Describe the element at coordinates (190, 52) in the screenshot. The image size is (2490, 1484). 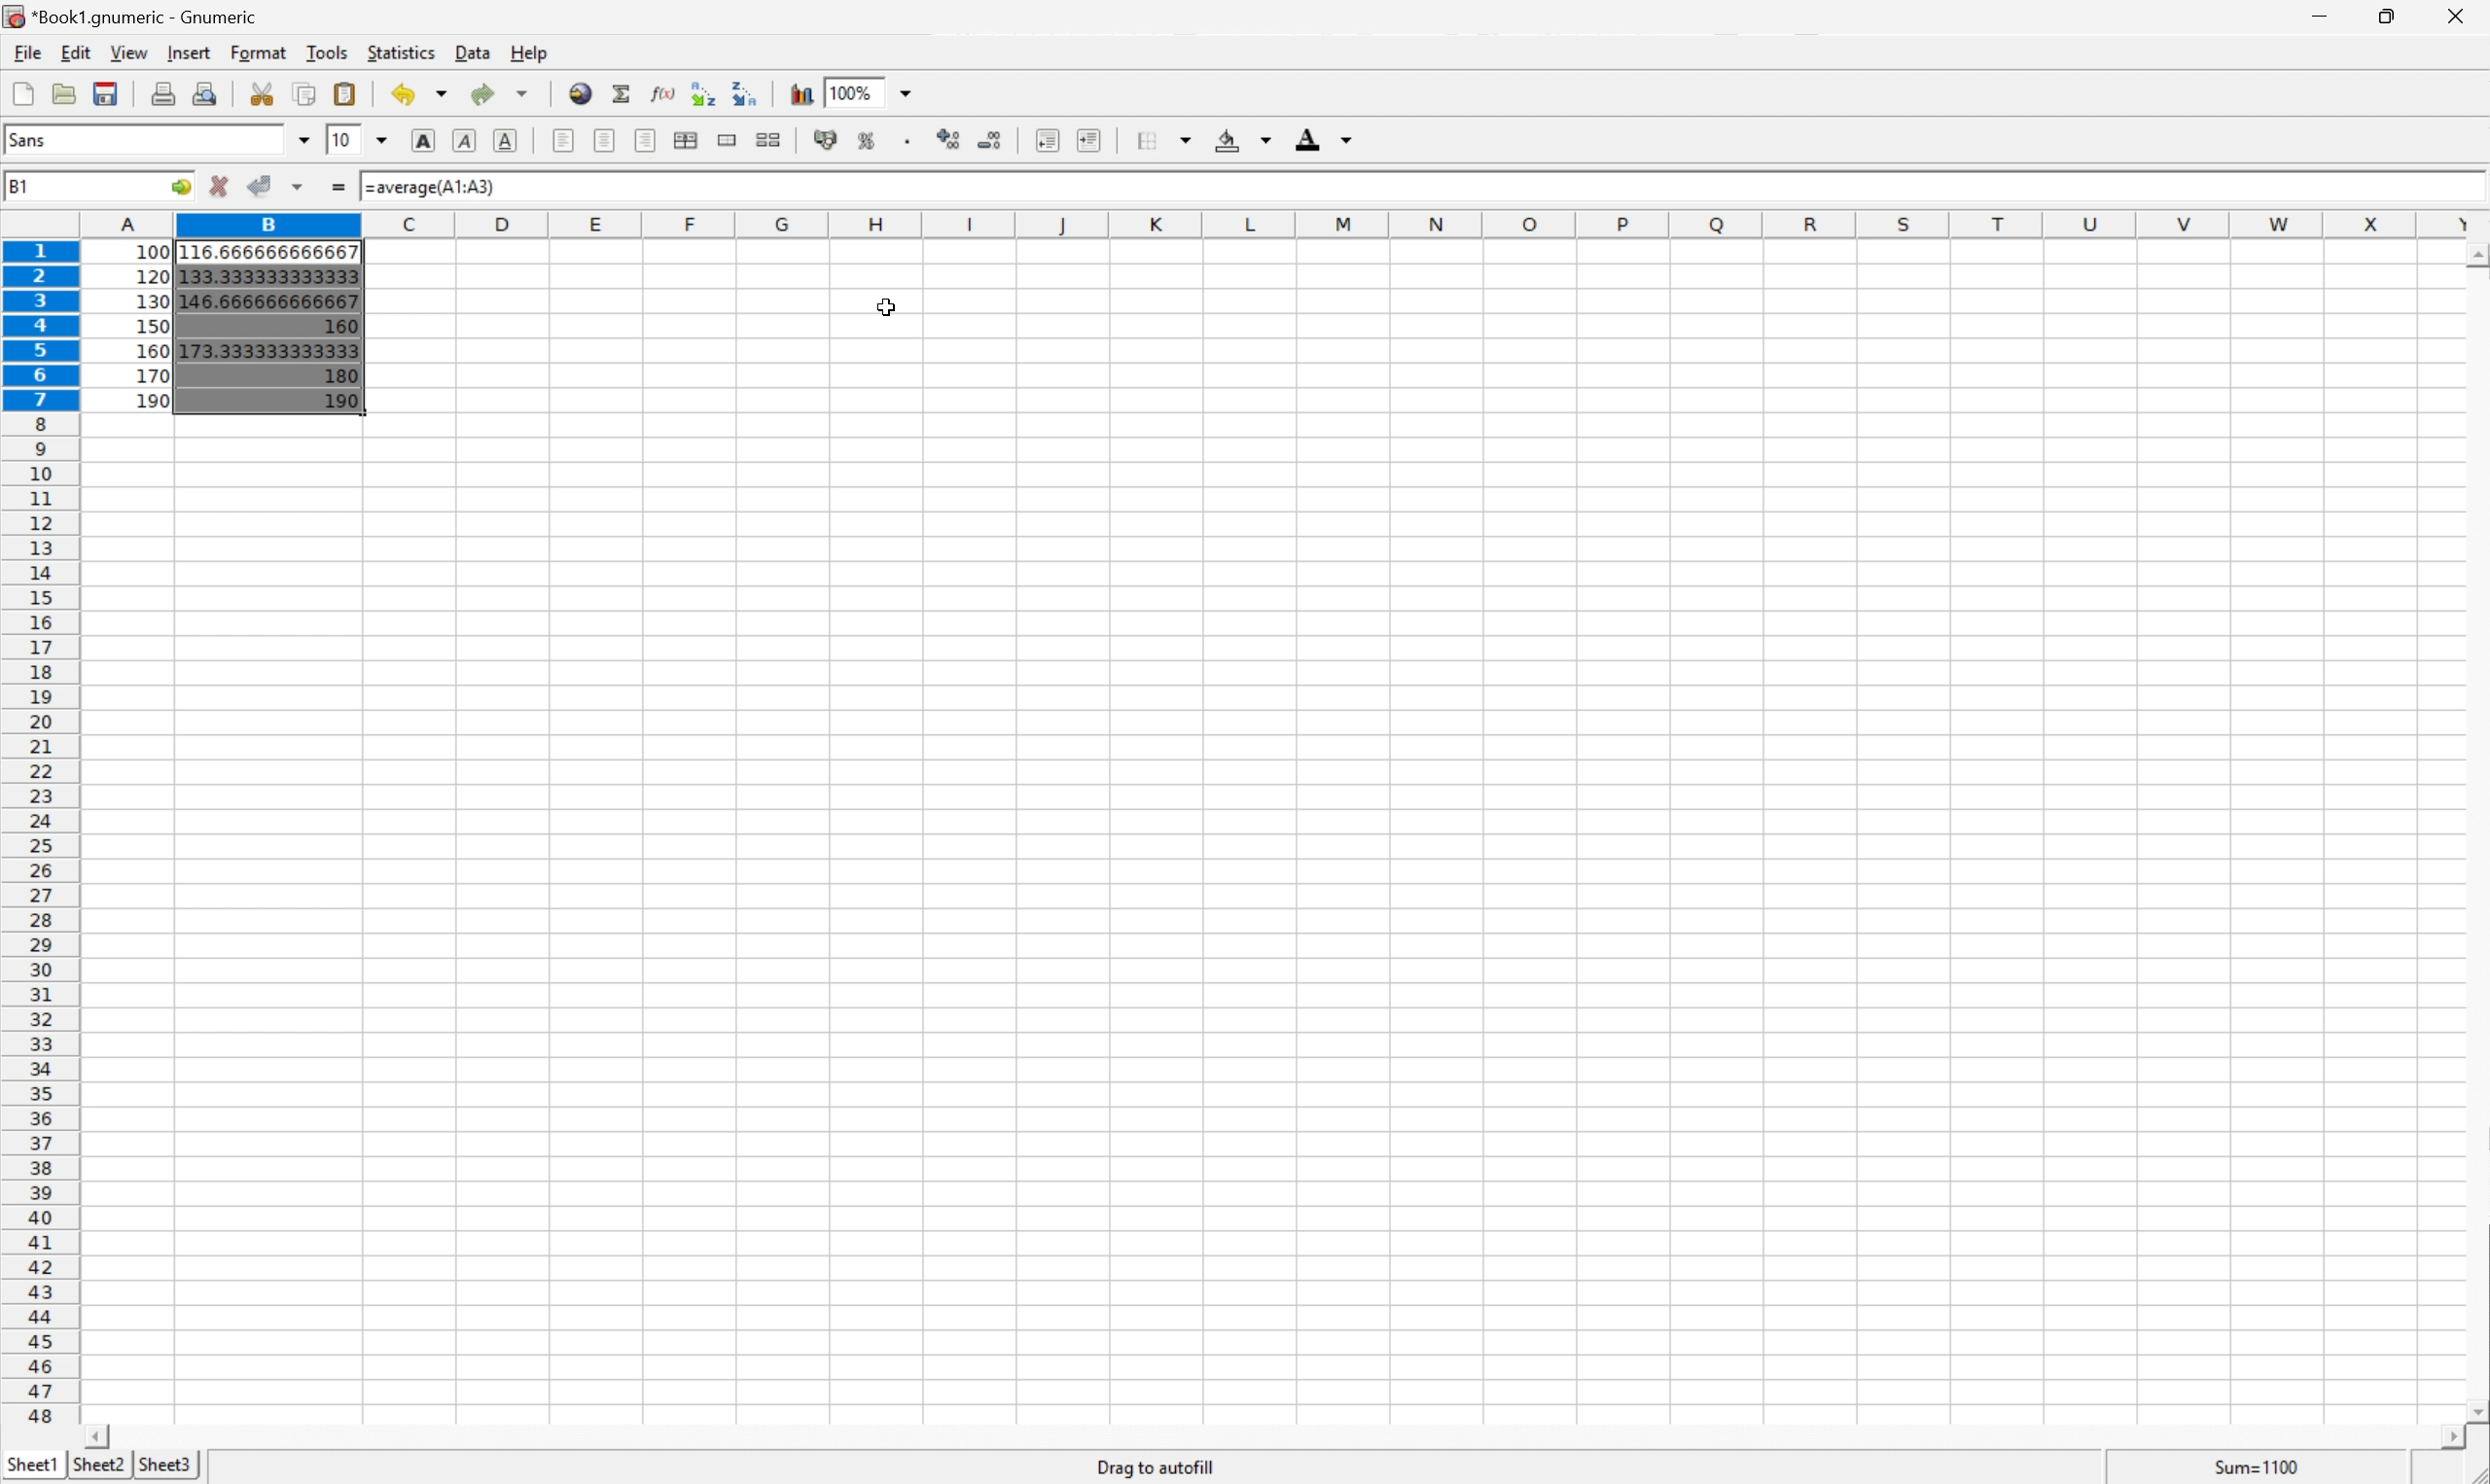
I see `Insert` at that location.